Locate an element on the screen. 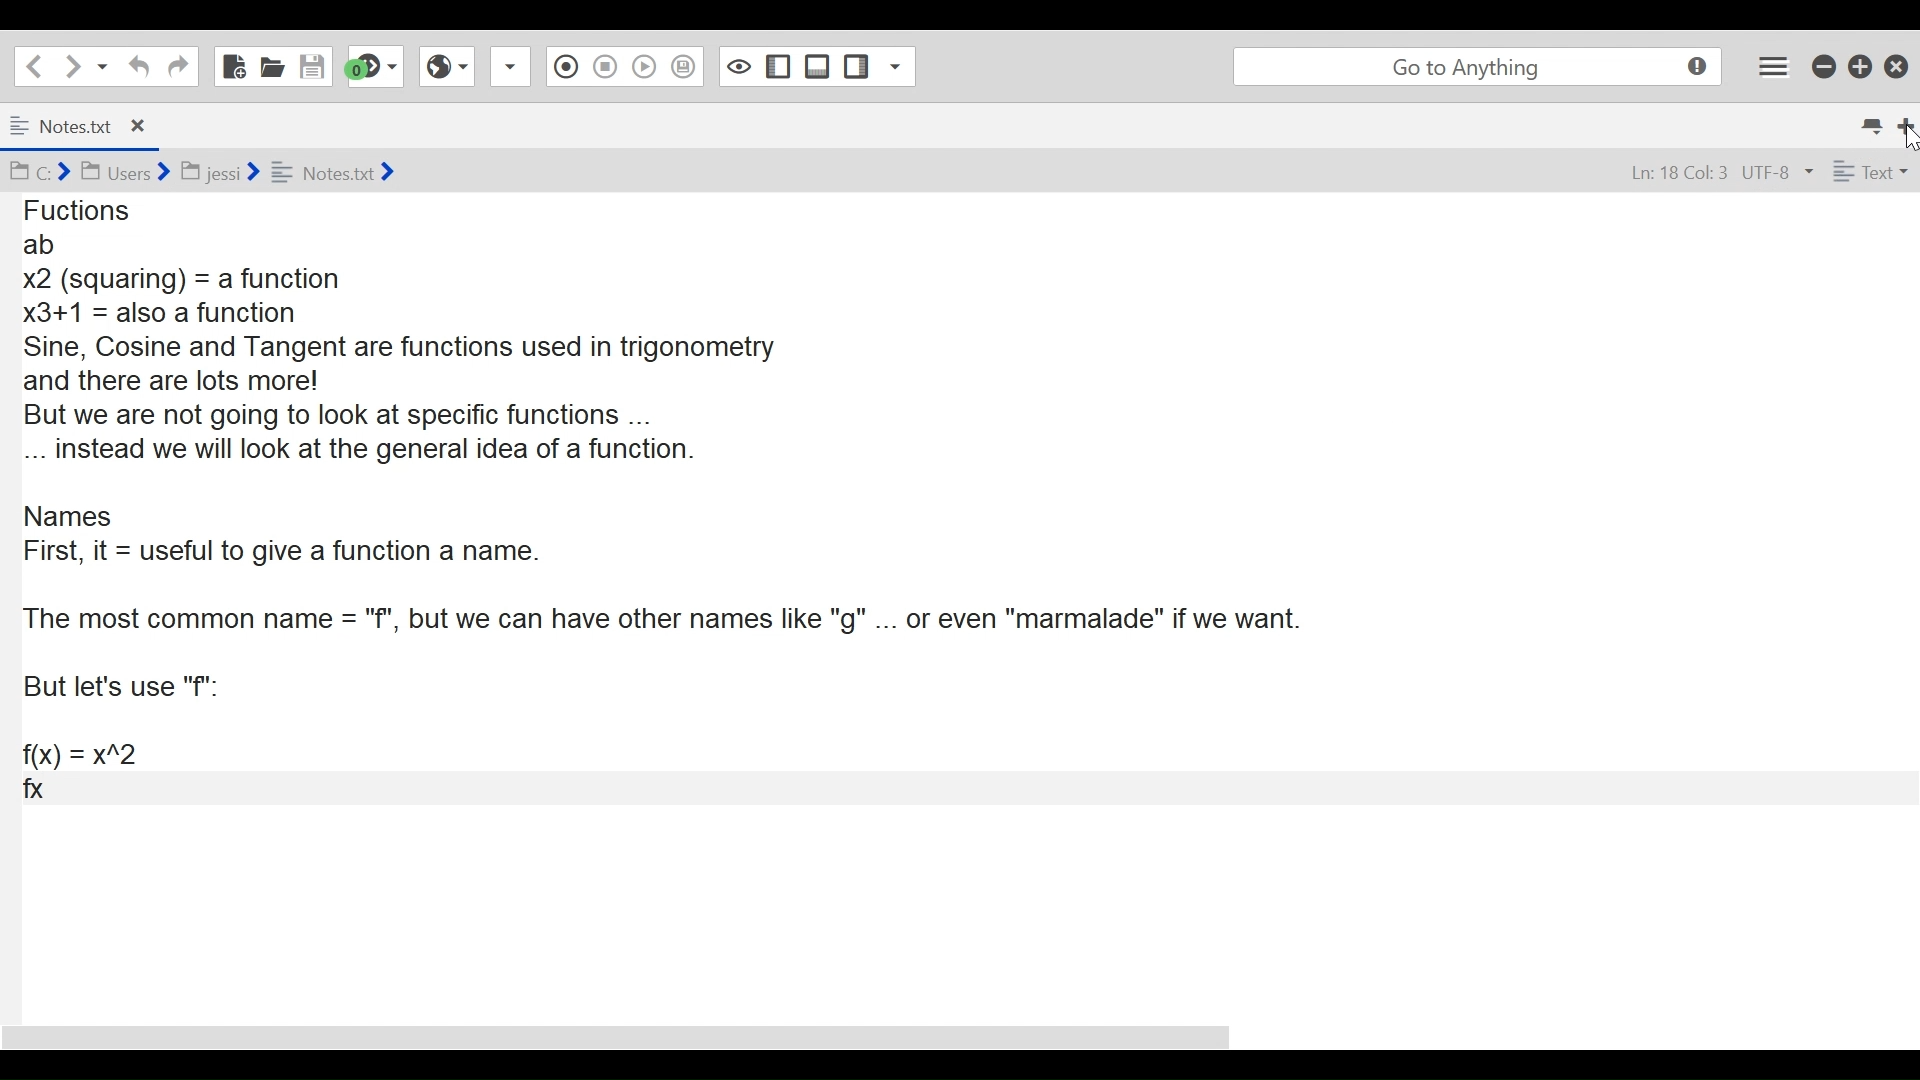 The image size is (1920, 1080). Application menu is located at coordinates (1775, 66).